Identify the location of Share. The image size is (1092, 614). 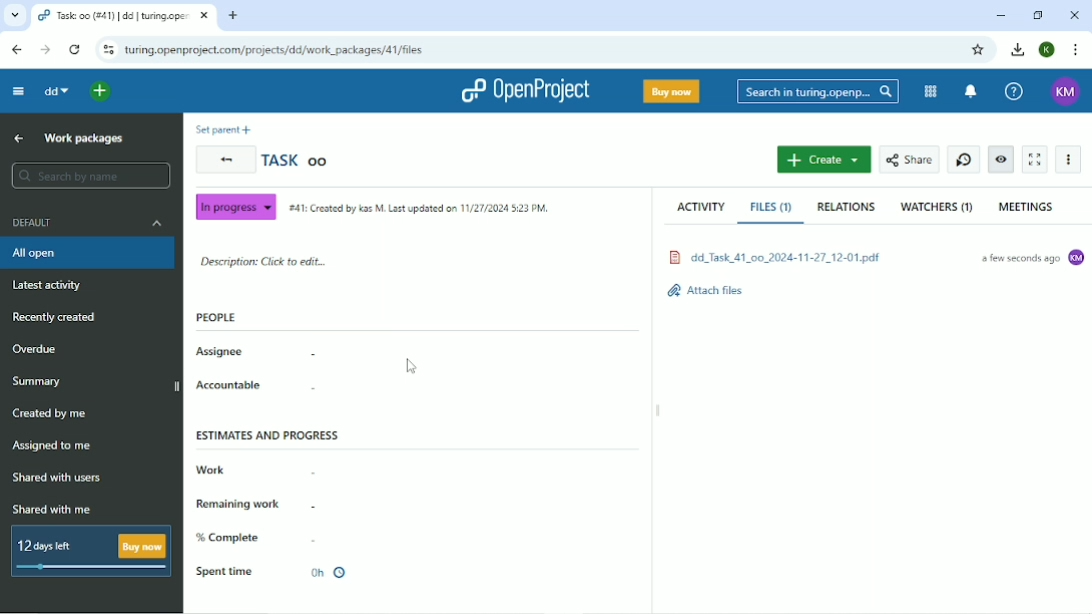
(909, 159).